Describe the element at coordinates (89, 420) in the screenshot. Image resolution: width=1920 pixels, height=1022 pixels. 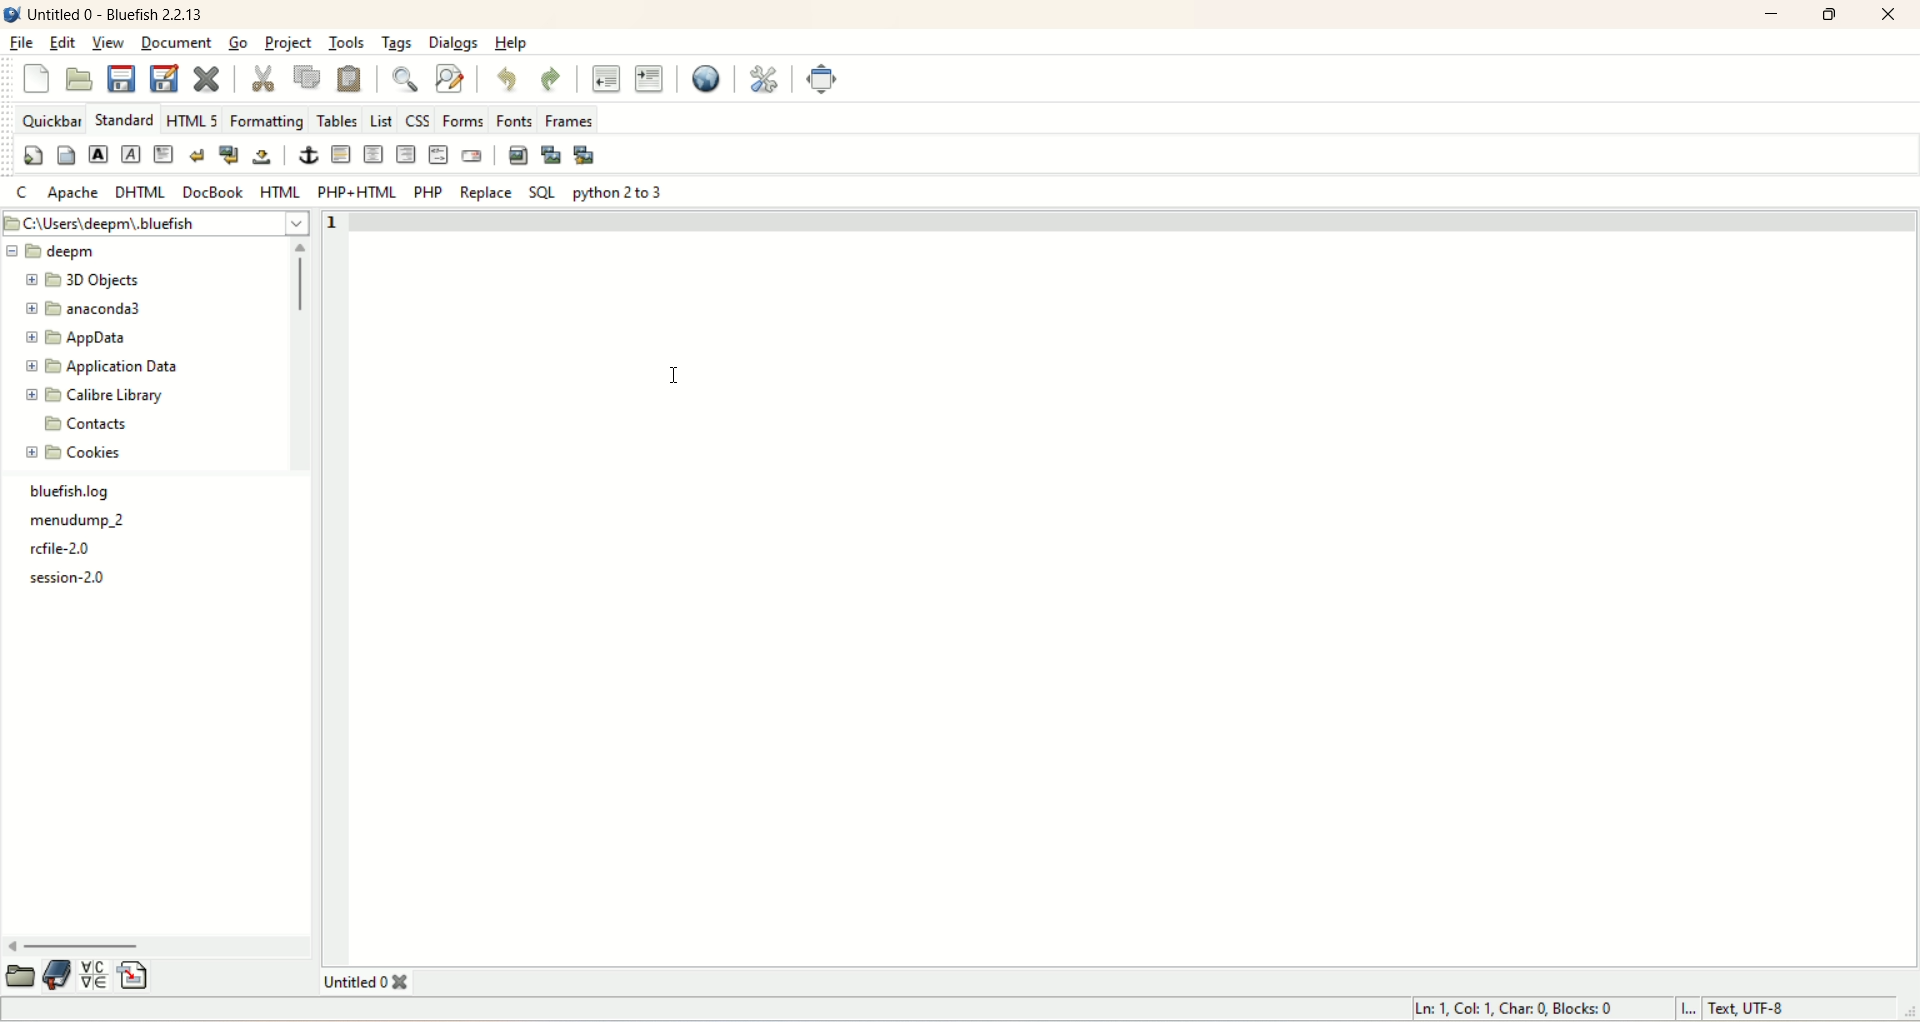
I see `ontacts` at that location.